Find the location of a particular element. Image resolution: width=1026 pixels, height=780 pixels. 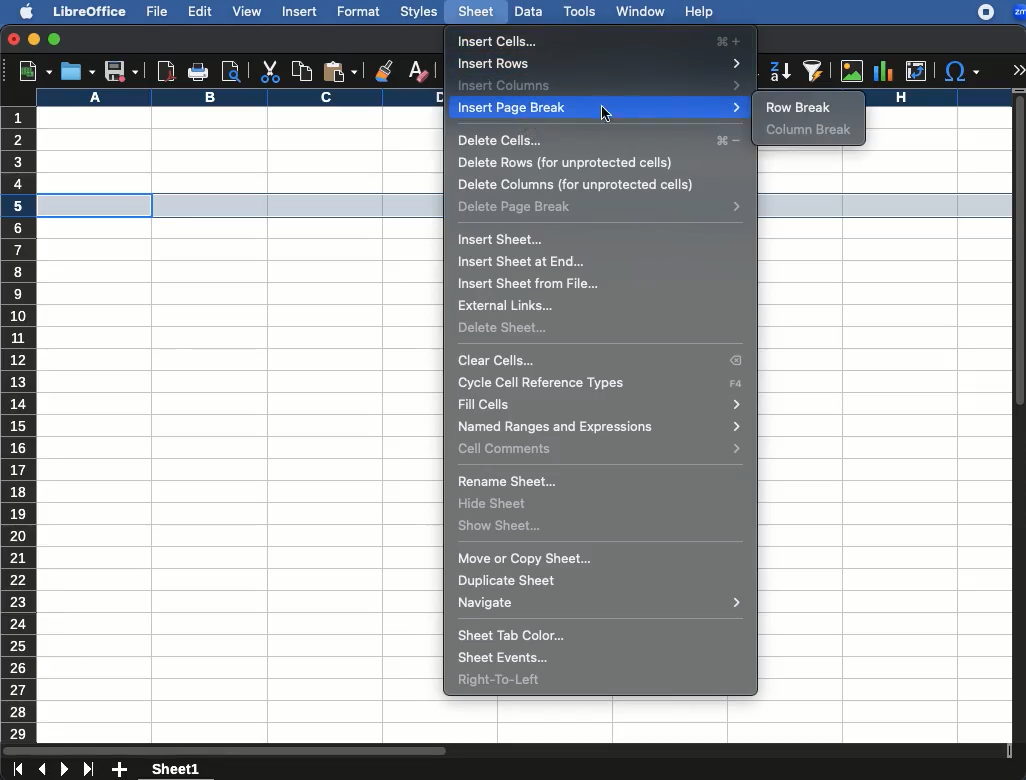

data is located at coordinates (528, 11).